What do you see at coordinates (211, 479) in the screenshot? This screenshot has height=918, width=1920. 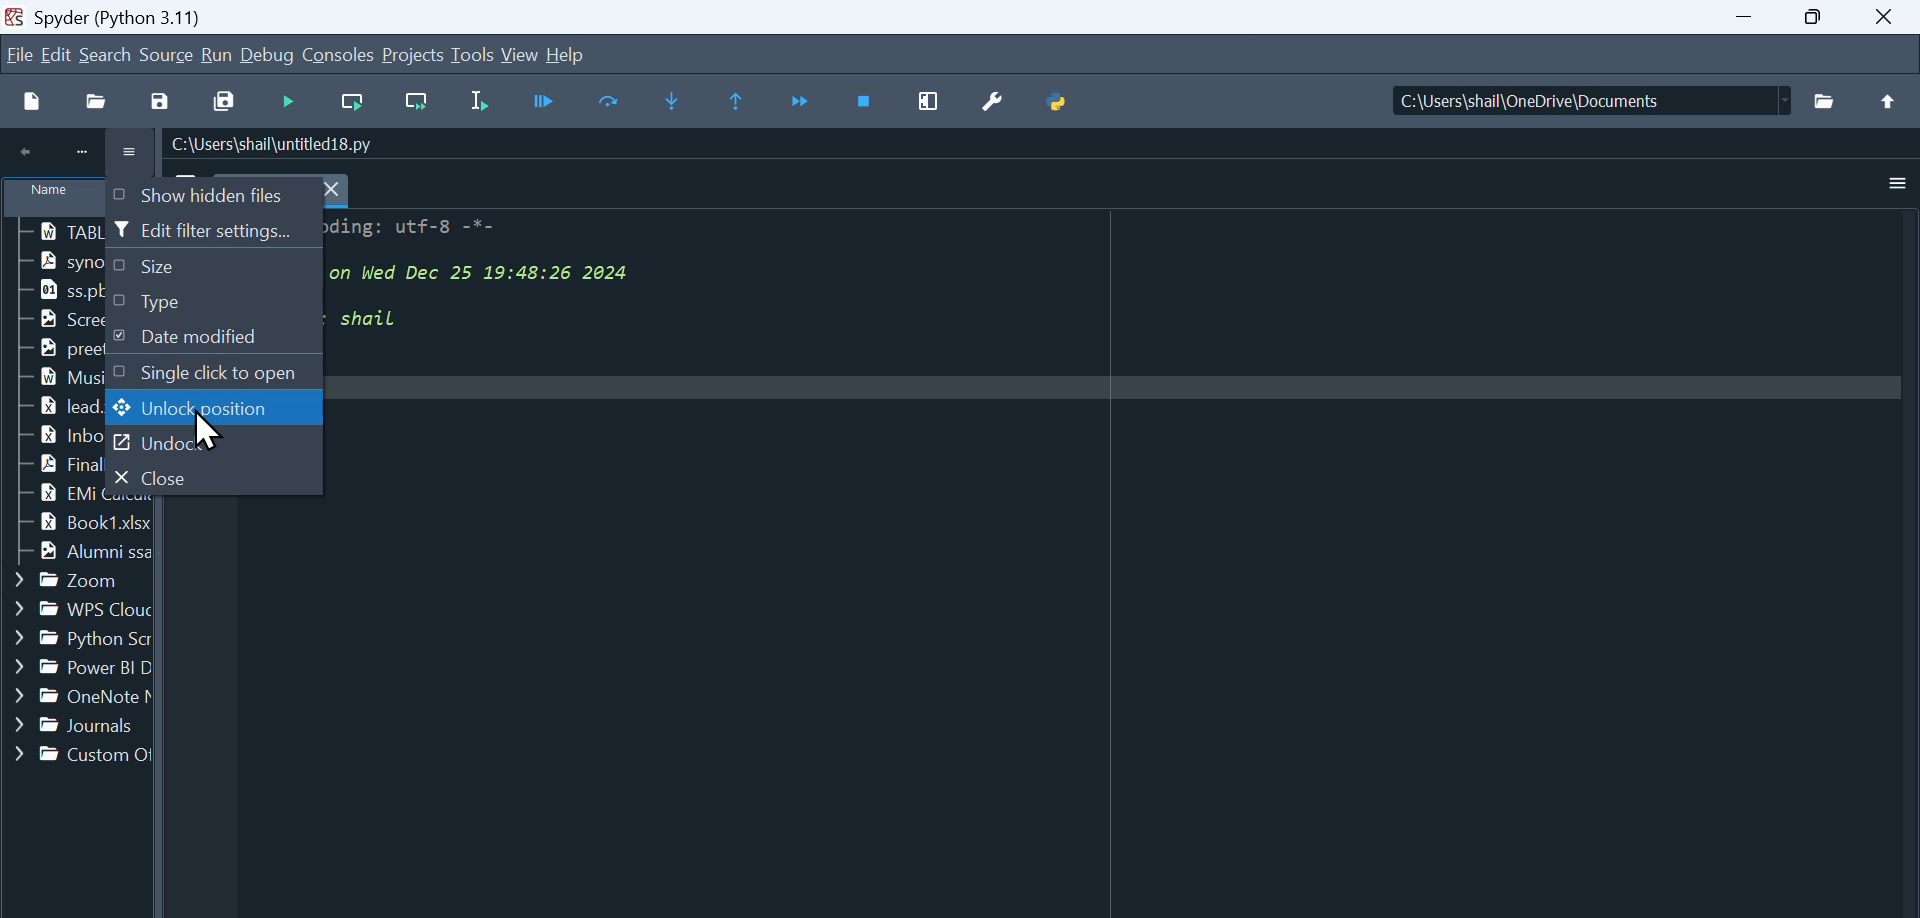 I see `close` at bounding box center [211, 479].